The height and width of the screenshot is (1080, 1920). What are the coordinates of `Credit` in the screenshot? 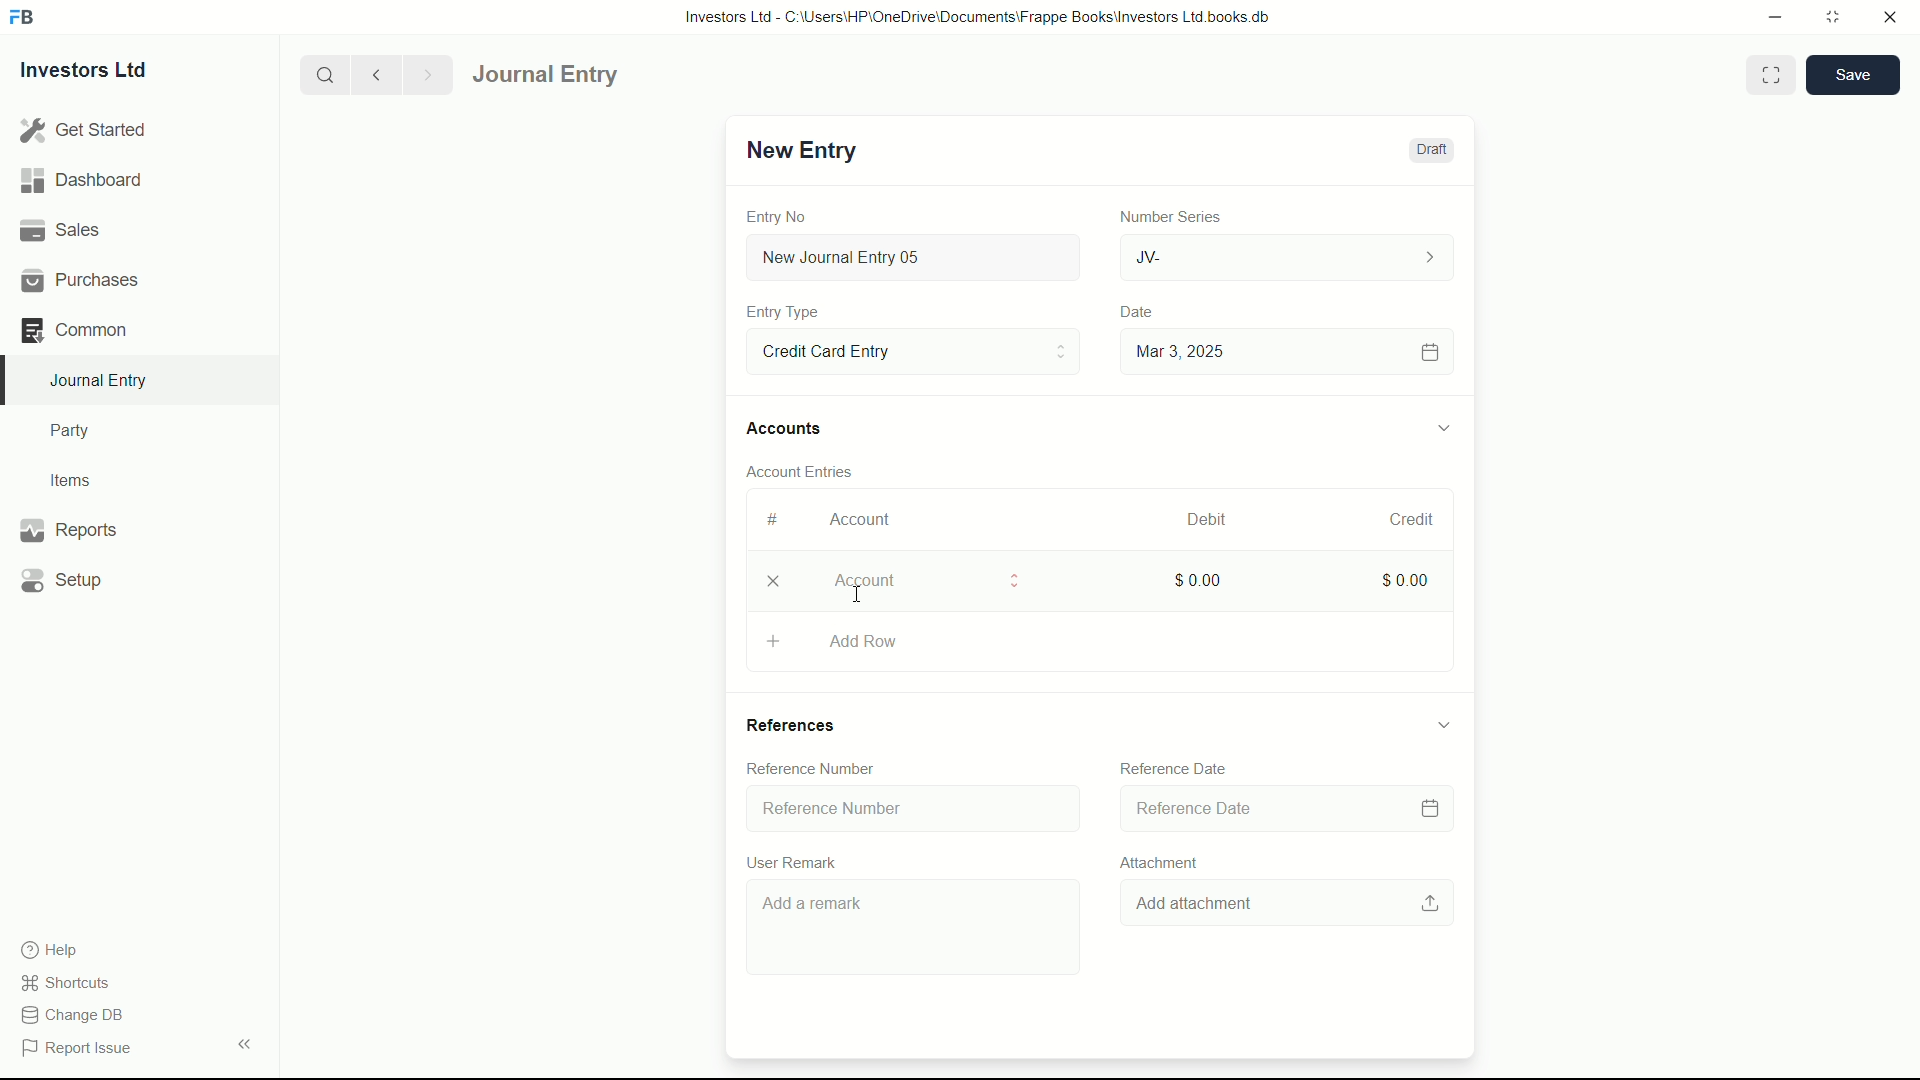 It's located at (1403, 520).